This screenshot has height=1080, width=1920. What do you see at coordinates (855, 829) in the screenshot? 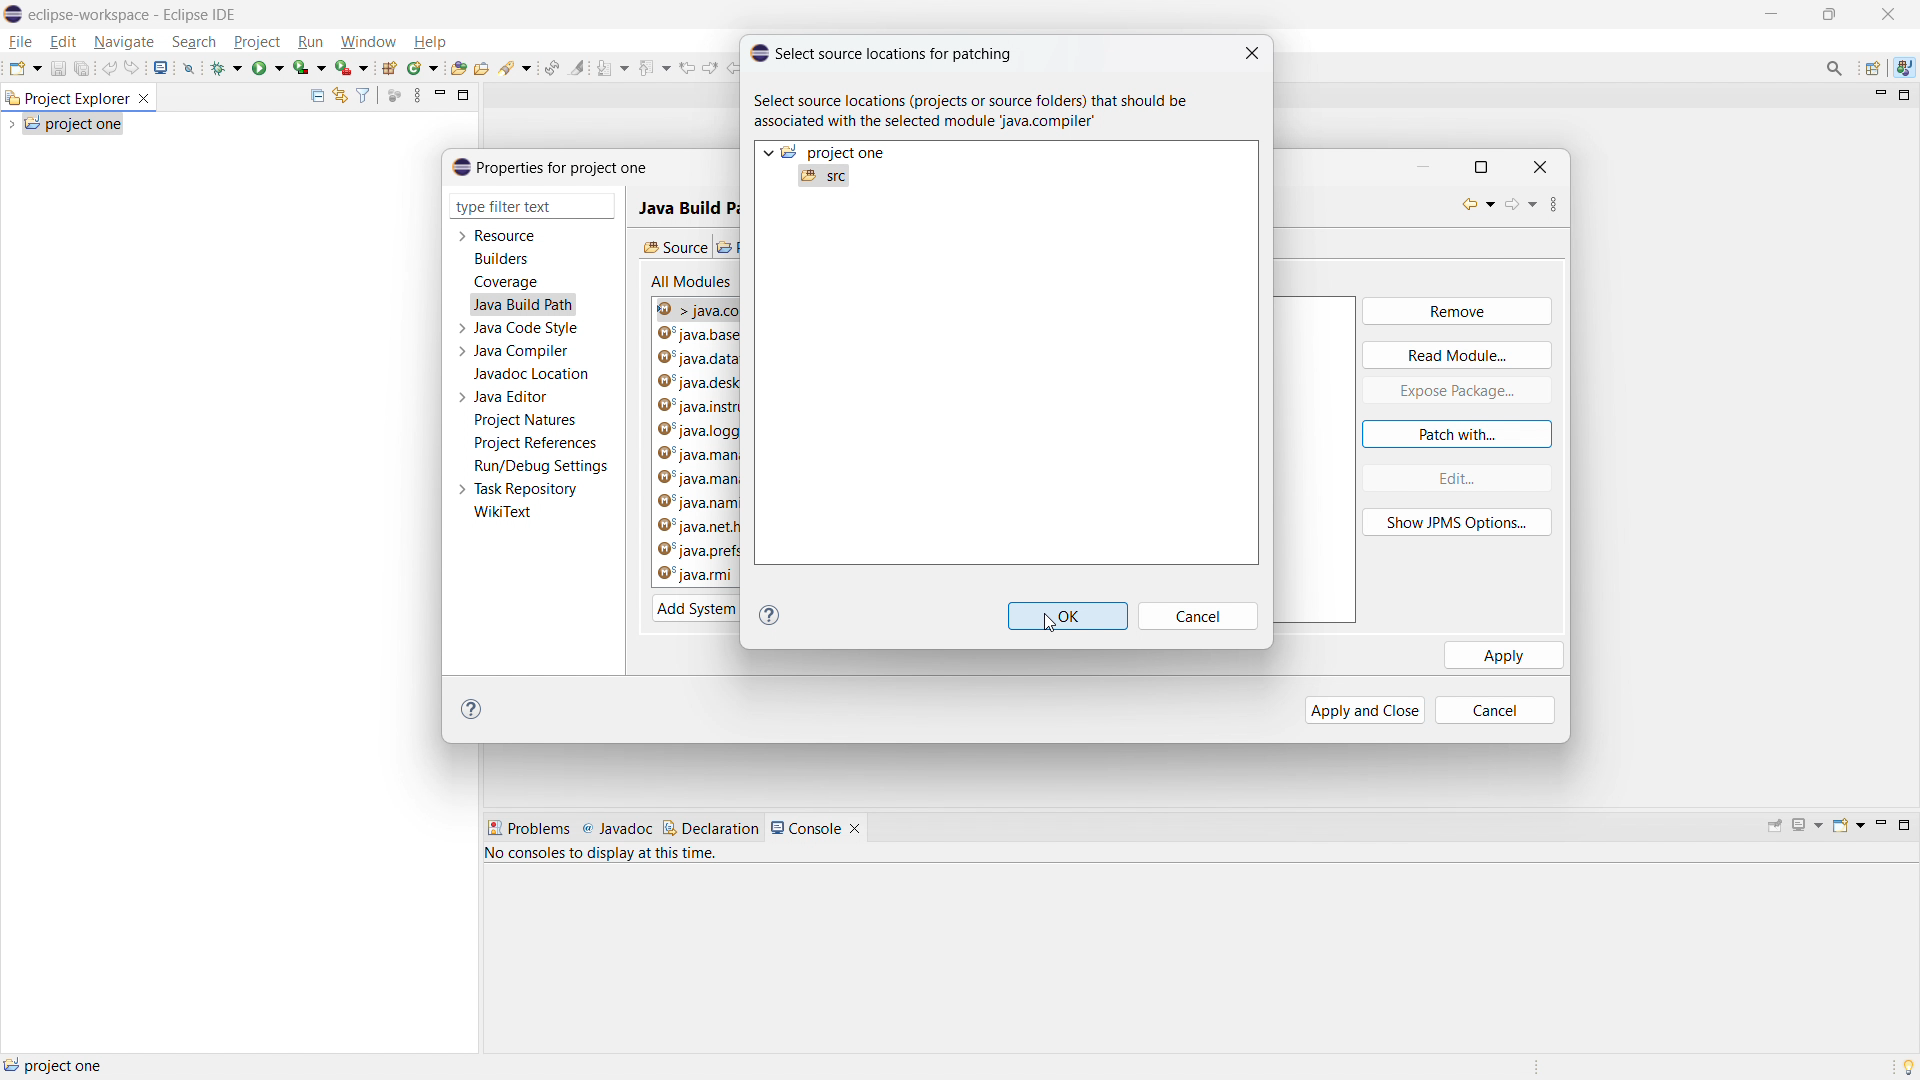
I see `close console` at bounding box center [855, 829].